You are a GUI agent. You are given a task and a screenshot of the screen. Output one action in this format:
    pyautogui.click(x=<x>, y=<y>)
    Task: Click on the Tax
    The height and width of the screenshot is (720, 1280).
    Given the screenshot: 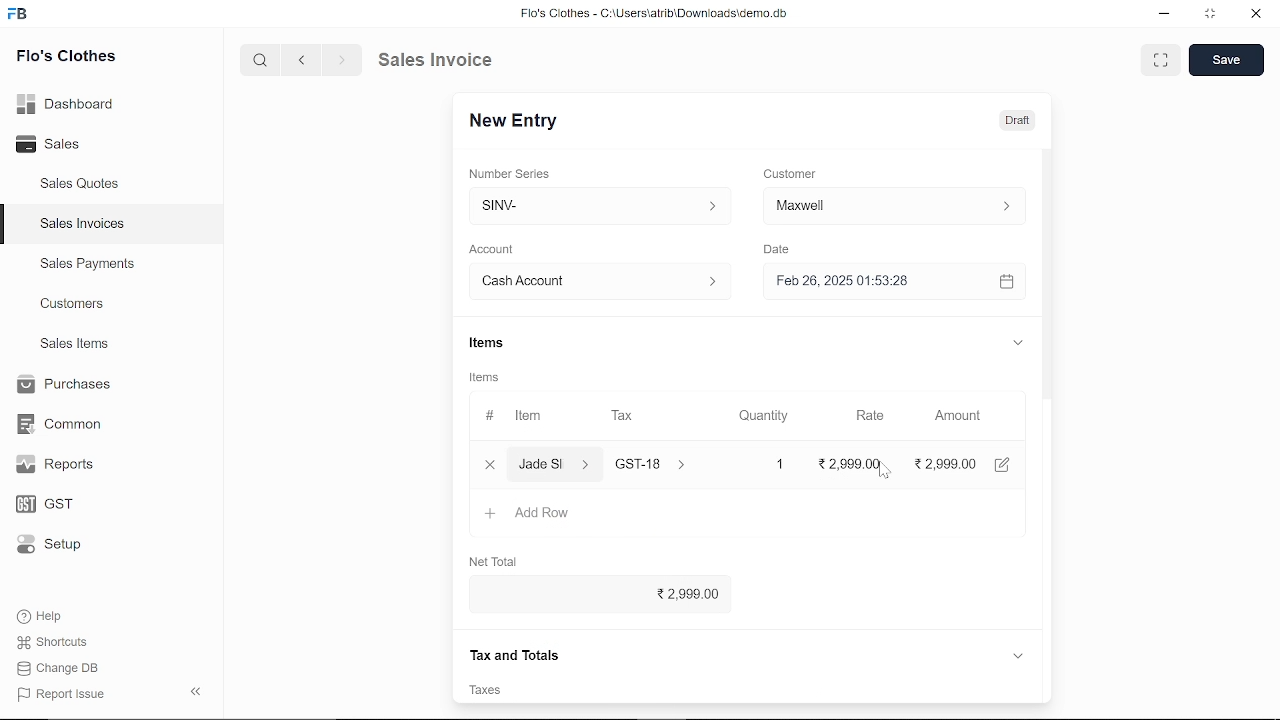 What is the action you would take?
    pyautogui.click(x=626, y=416)
    